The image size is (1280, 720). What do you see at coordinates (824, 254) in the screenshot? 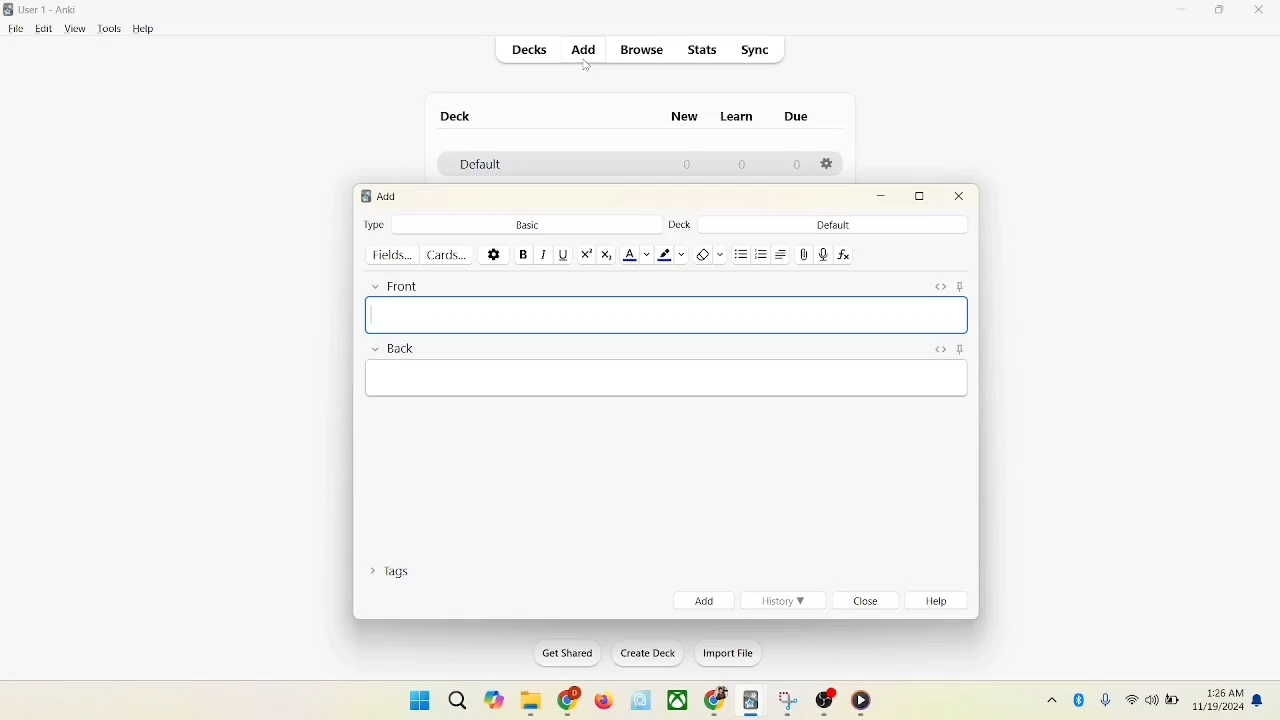
I see `audio` at bounding box center [824, 254].